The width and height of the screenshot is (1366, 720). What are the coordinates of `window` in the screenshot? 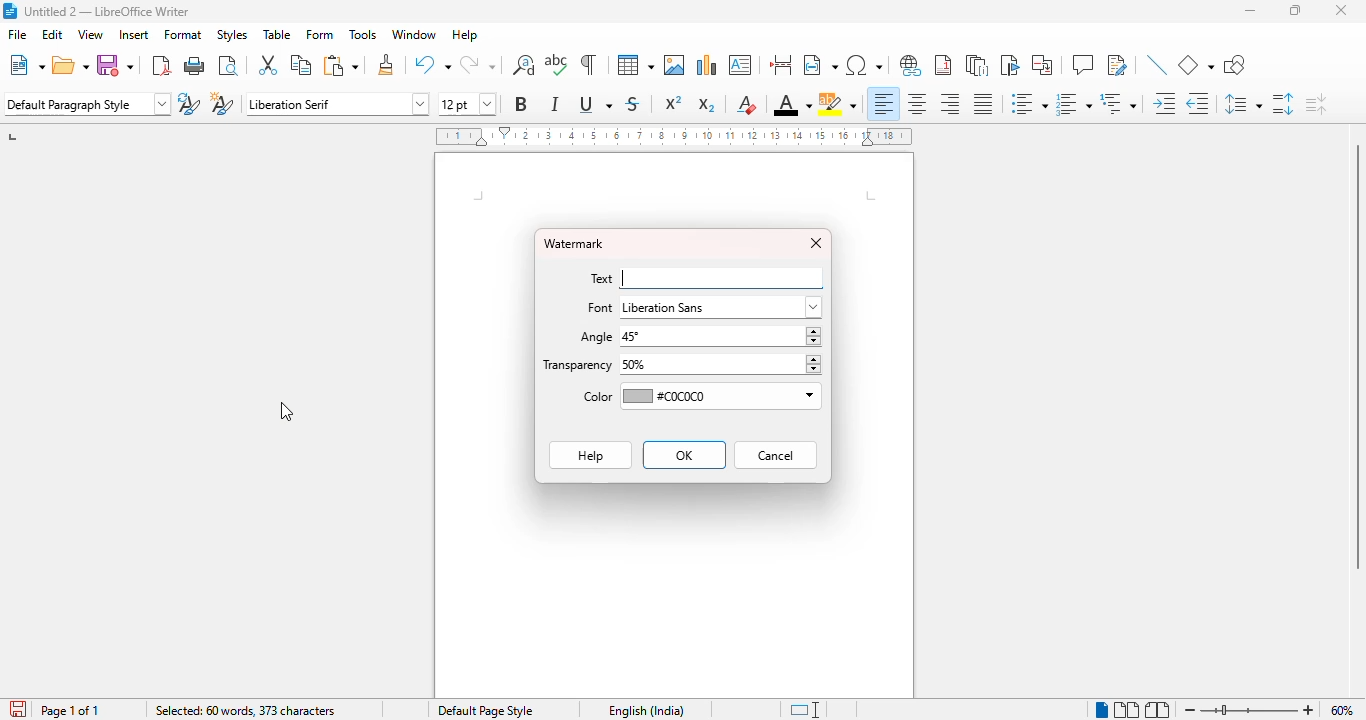 It's located at (413, 34).